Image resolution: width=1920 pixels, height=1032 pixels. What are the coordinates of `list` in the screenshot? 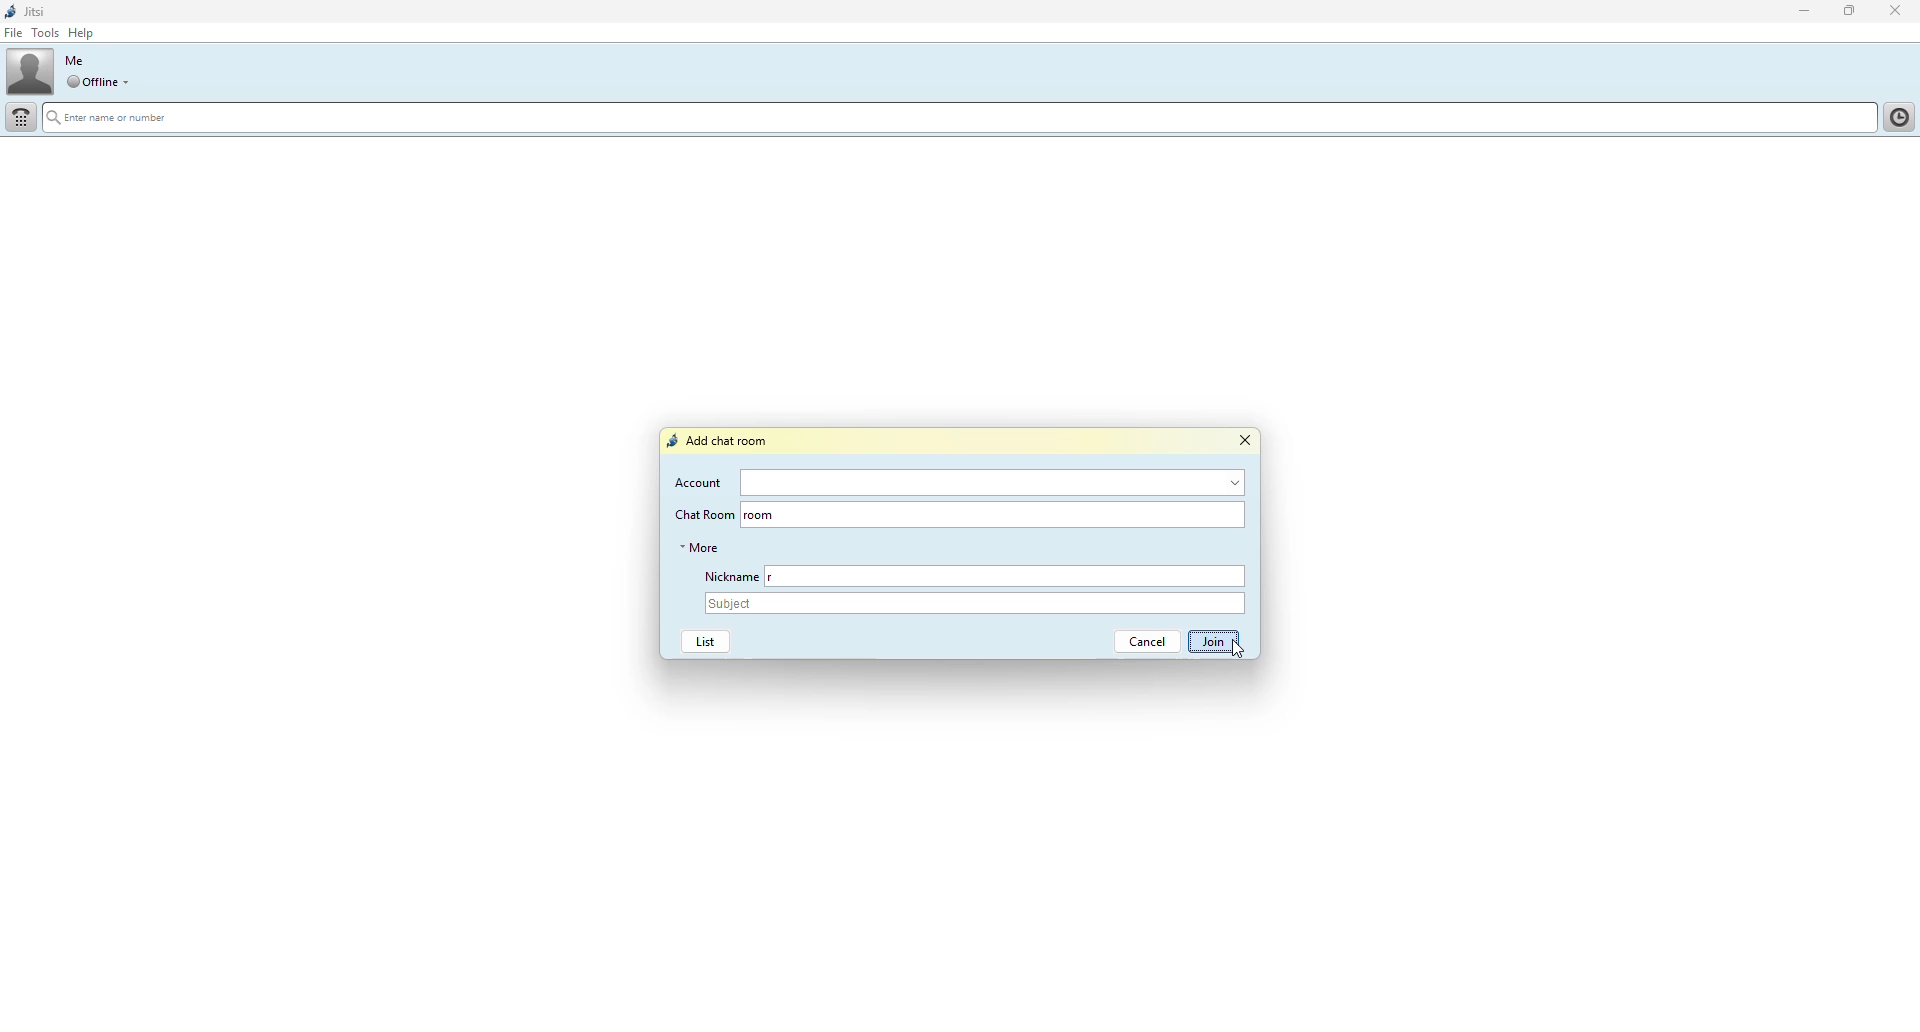 It's located at (701, 642).